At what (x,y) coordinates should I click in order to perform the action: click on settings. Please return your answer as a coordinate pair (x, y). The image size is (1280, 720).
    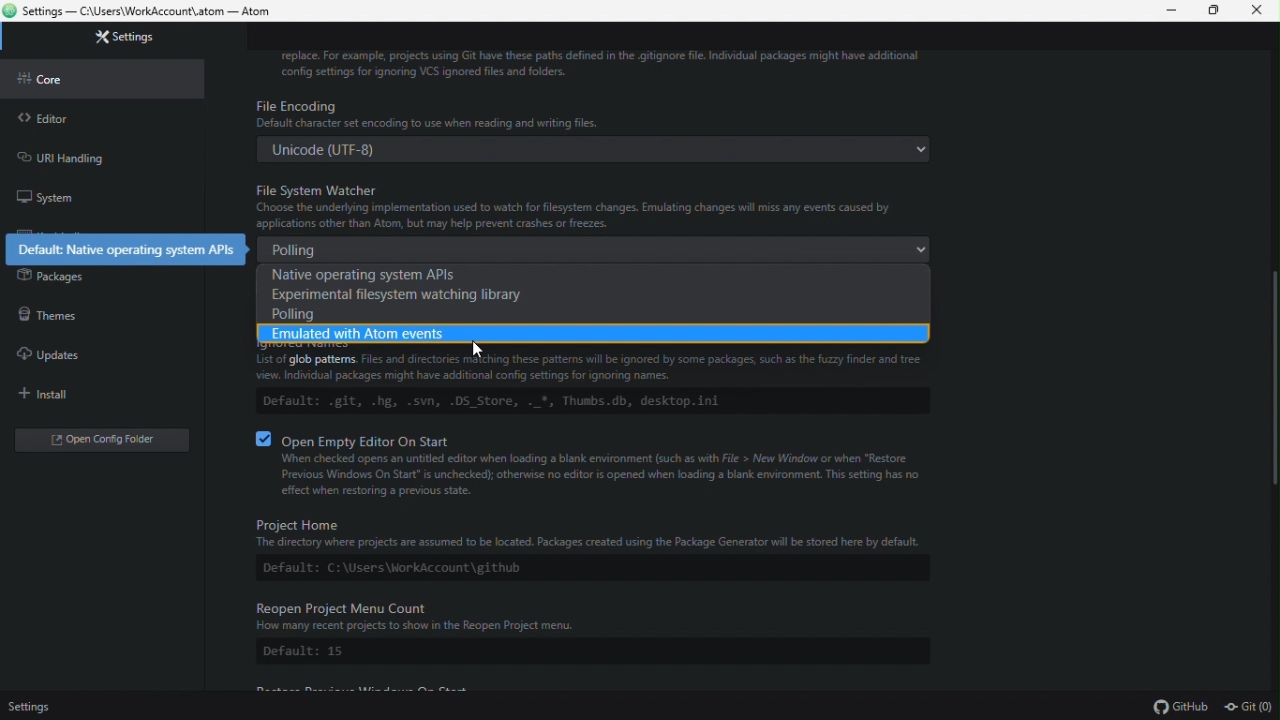
    Looking at the image, I should click on (110, 40).